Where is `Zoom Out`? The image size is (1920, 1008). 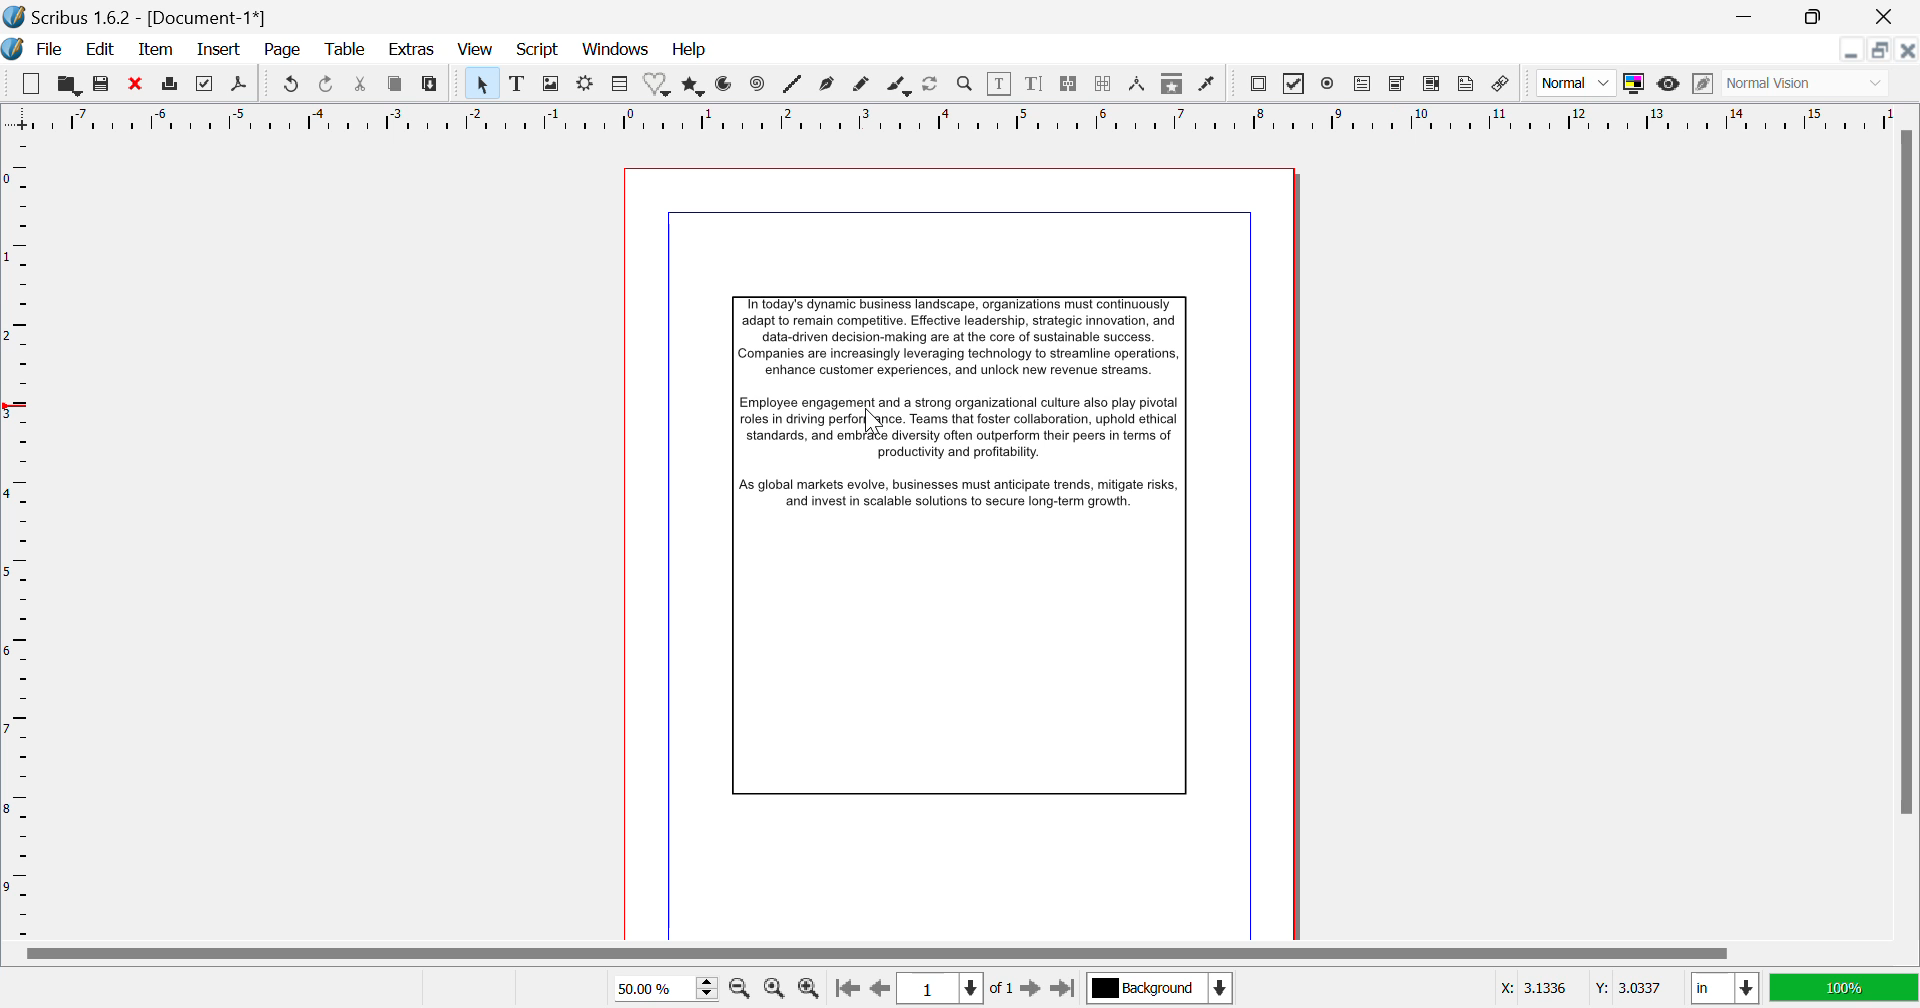 Zoom Out is located at coordinates (740, 987).